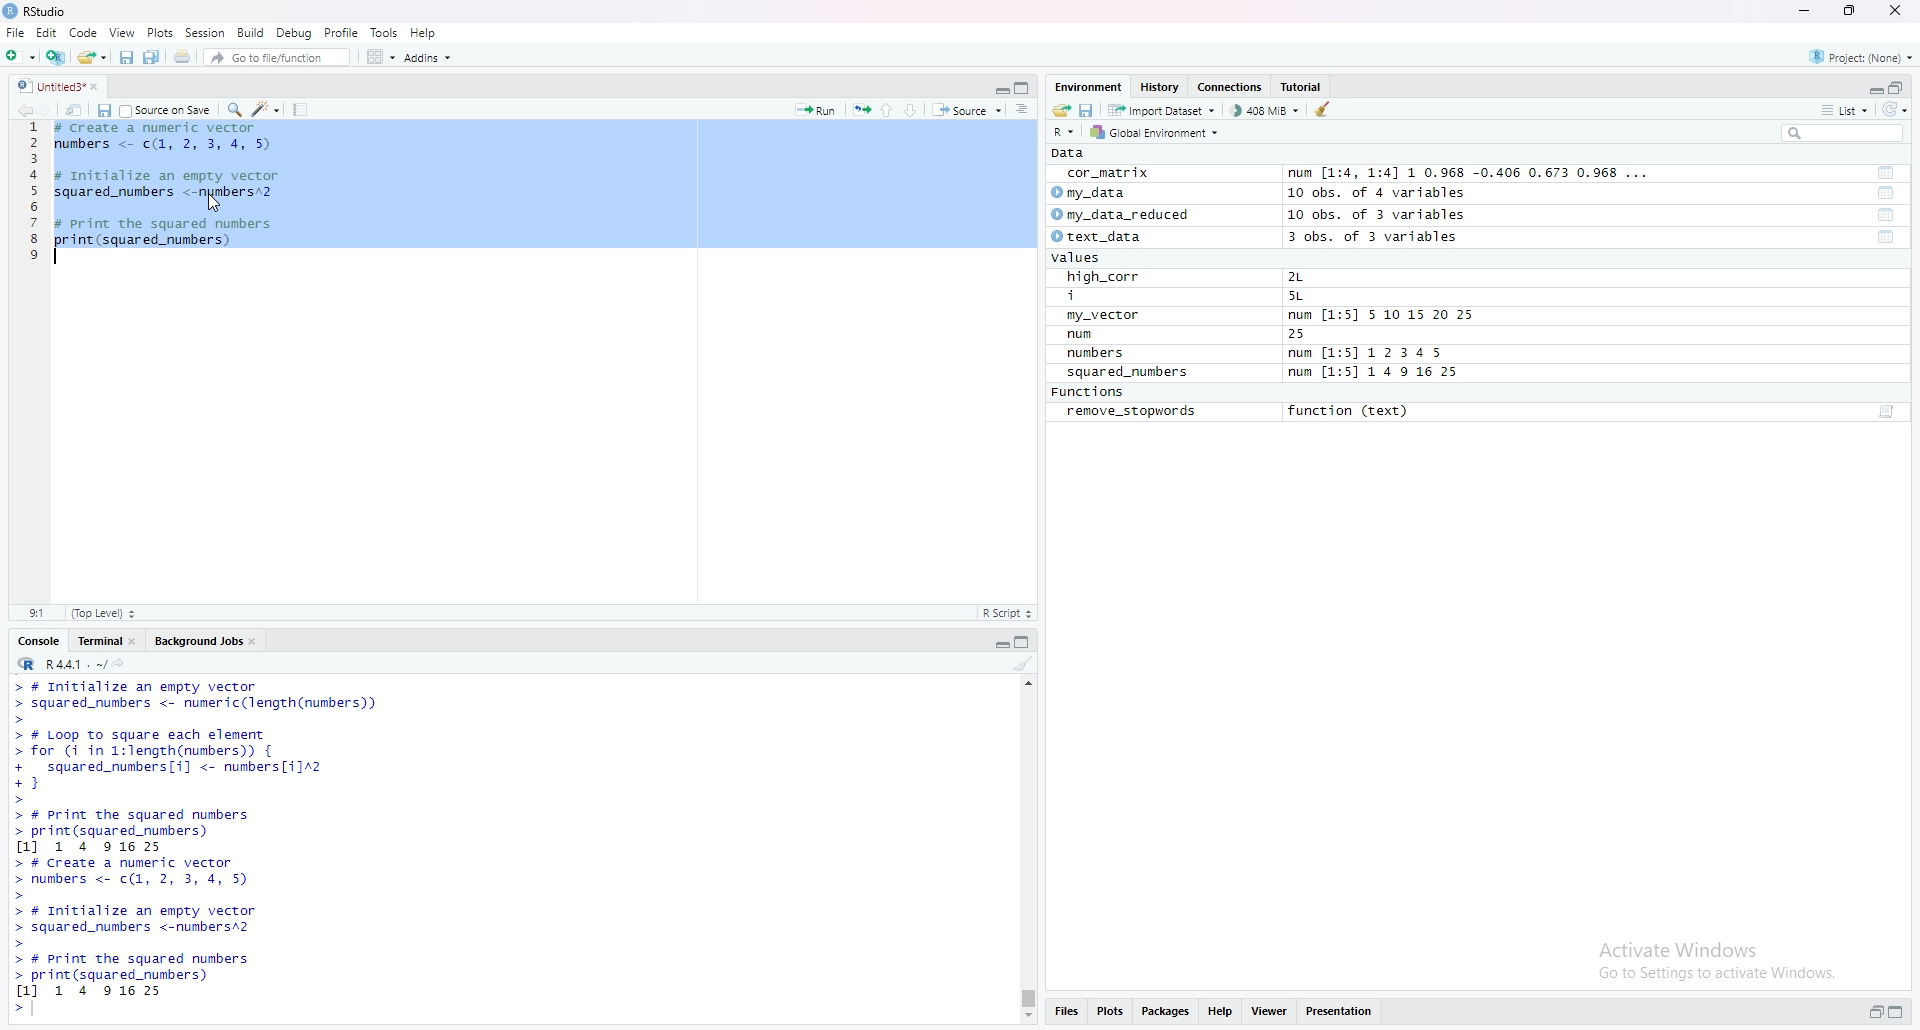  What do you see at coordinates (1106, 174) in the screenshot?
I see `cor_matrix` at bounding box center [1106, 174].